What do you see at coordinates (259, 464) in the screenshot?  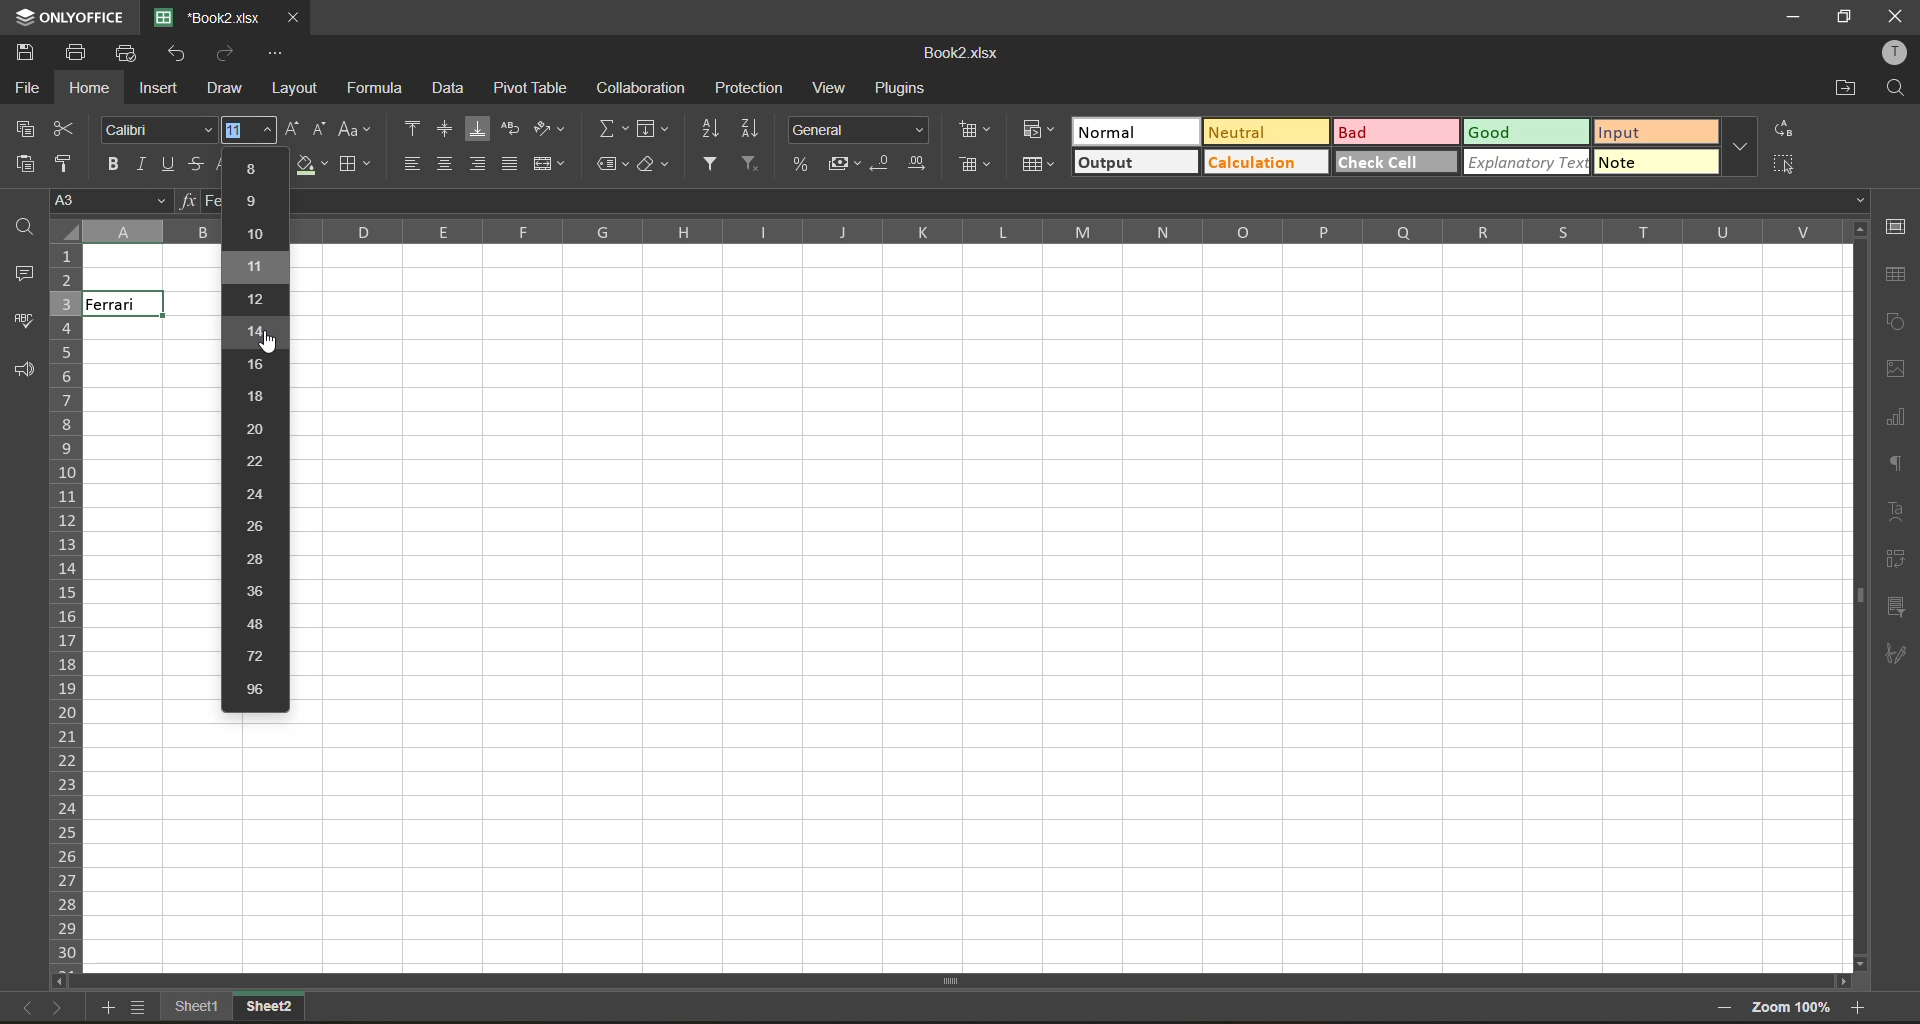 I see `22` at bounding box center [259, 464].